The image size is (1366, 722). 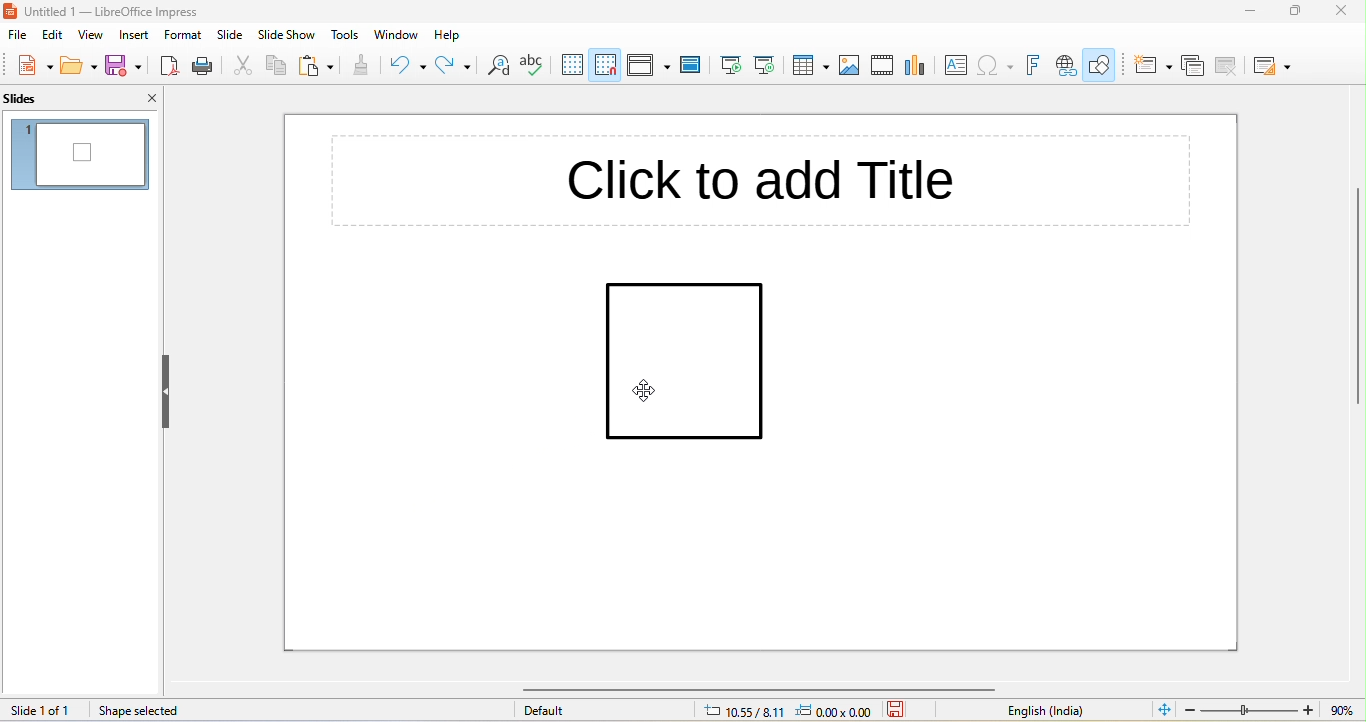 What do you see at coordinates (53, 35) in the screenshot?
I see `edit` at bounding box center [53, 35].